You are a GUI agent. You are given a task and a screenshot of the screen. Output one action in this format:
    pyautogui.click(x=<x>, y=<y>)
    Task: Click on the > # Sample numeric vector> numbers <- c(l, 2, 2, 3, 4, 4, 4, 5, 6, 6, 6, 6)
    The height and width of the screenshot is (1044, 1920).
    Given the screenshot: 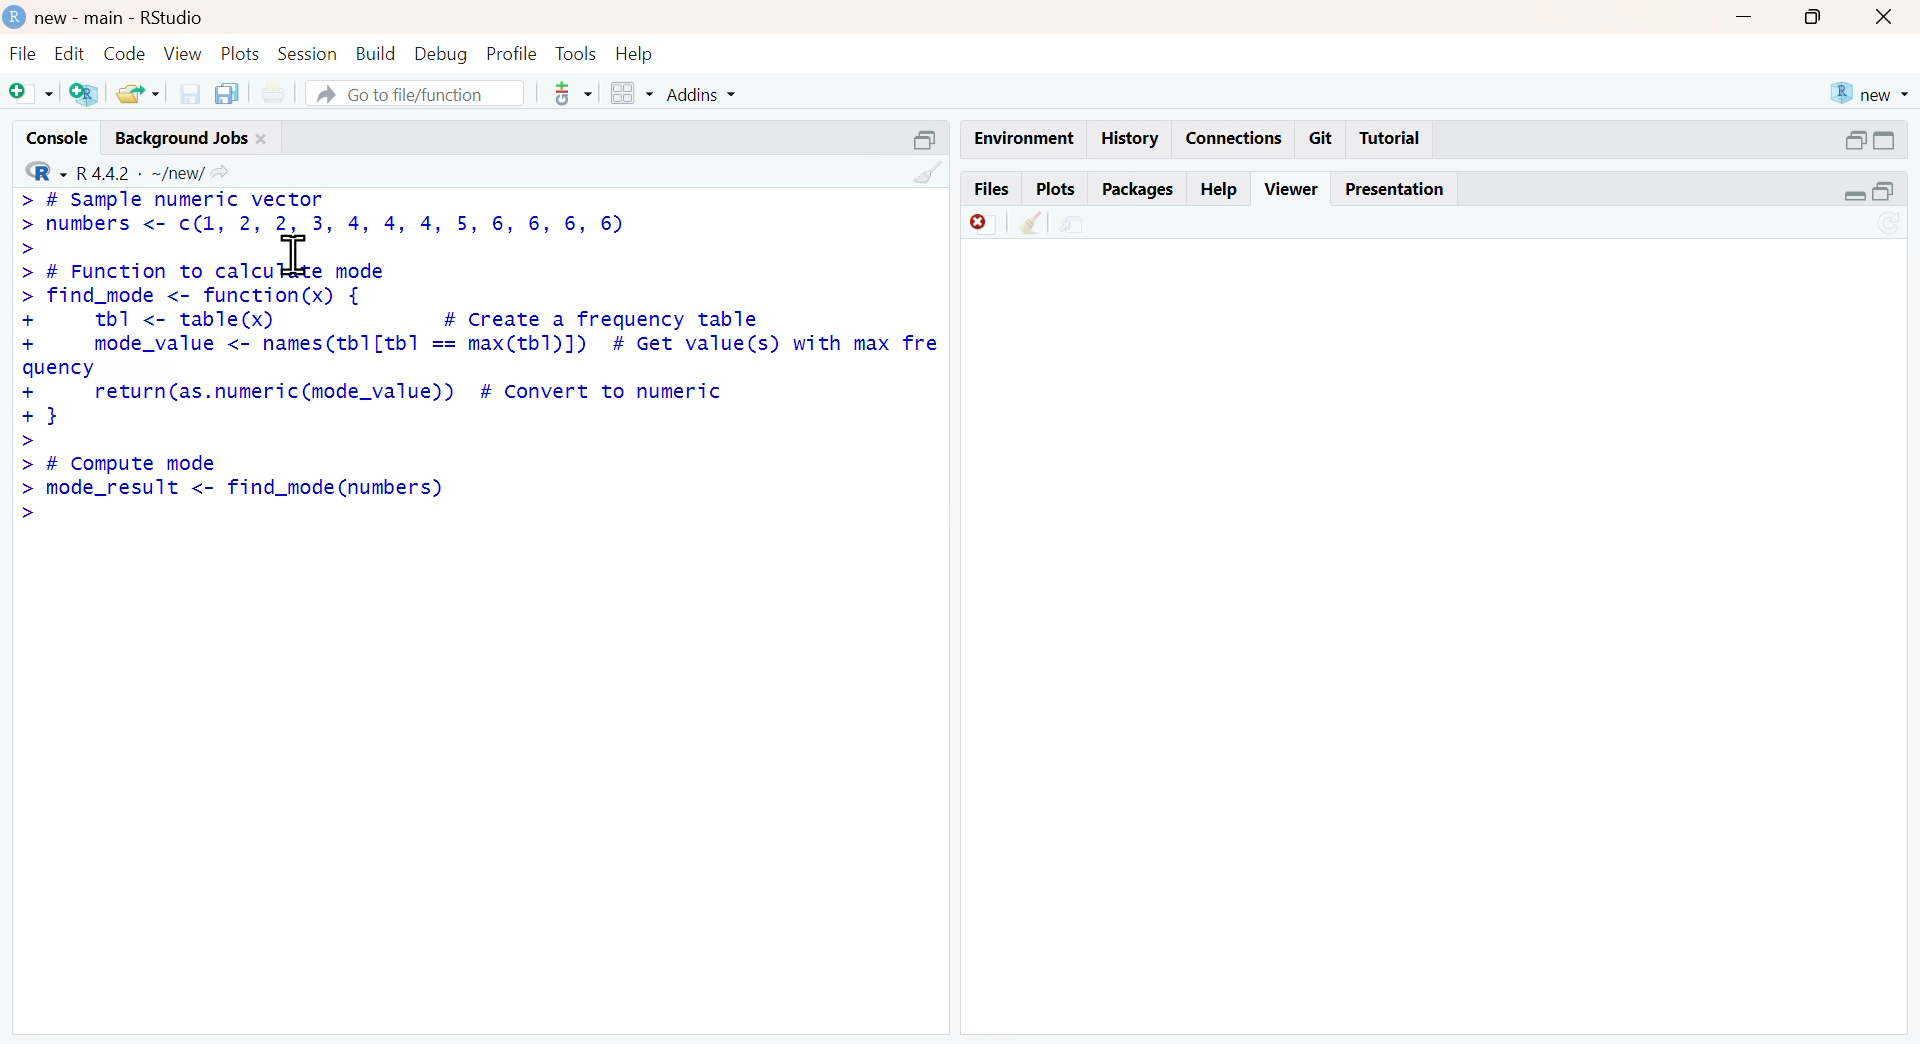 What is the action you would take?
    pyautogui.click(x=322, y=223)
    